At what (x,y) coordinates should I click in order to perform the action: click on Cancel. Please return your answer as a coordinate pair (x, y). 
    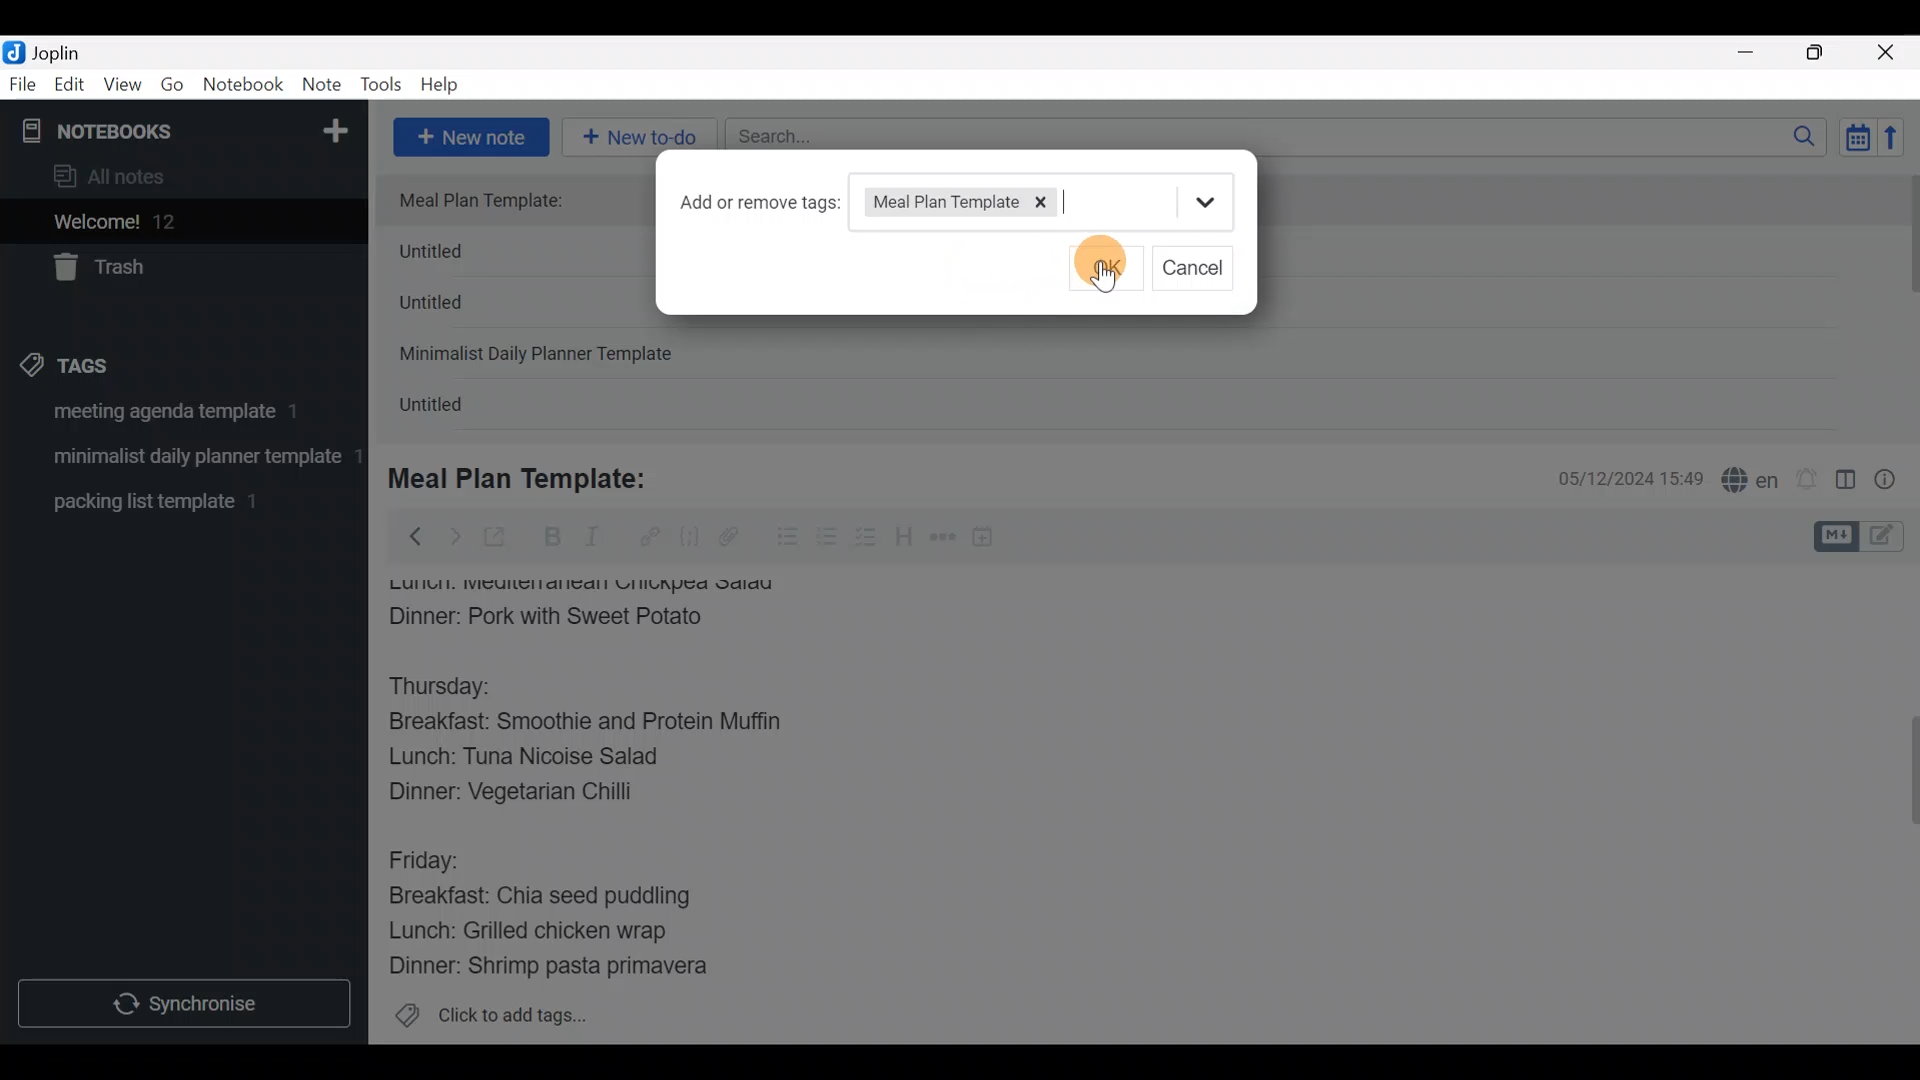
    Looking at the image, I should click on (1198, 268).